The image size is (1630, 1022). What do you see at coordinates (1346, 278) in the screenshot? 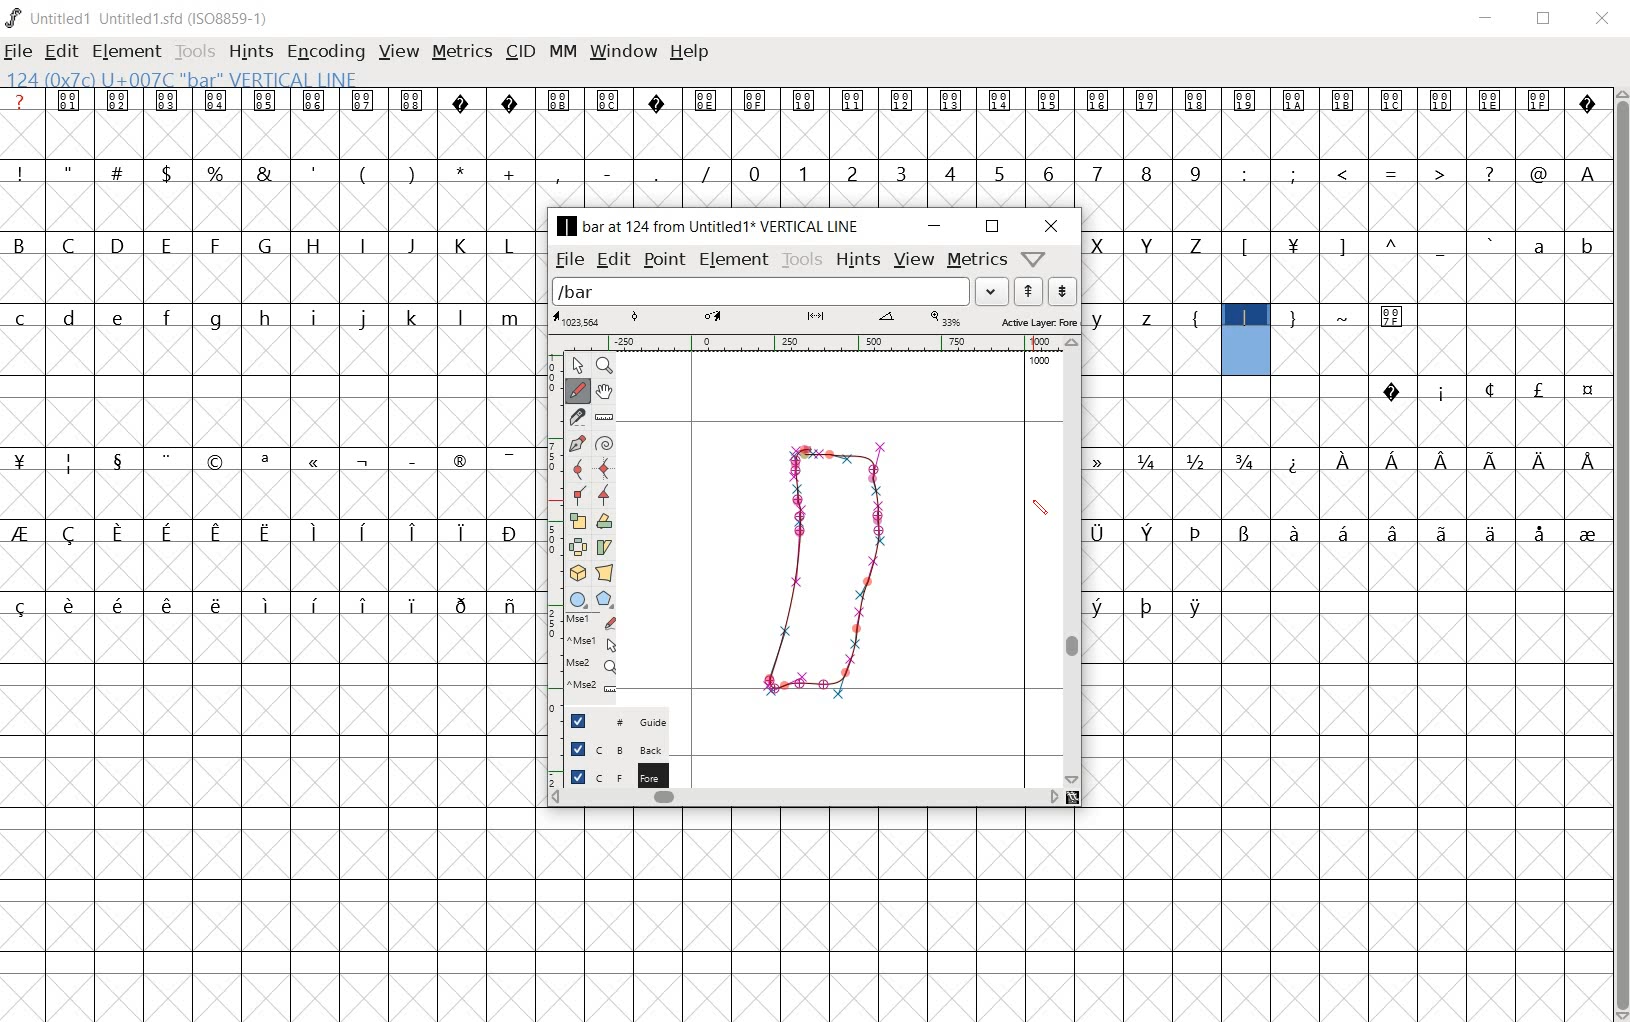
I see `empty cells` at bounding box center [1346, 278].